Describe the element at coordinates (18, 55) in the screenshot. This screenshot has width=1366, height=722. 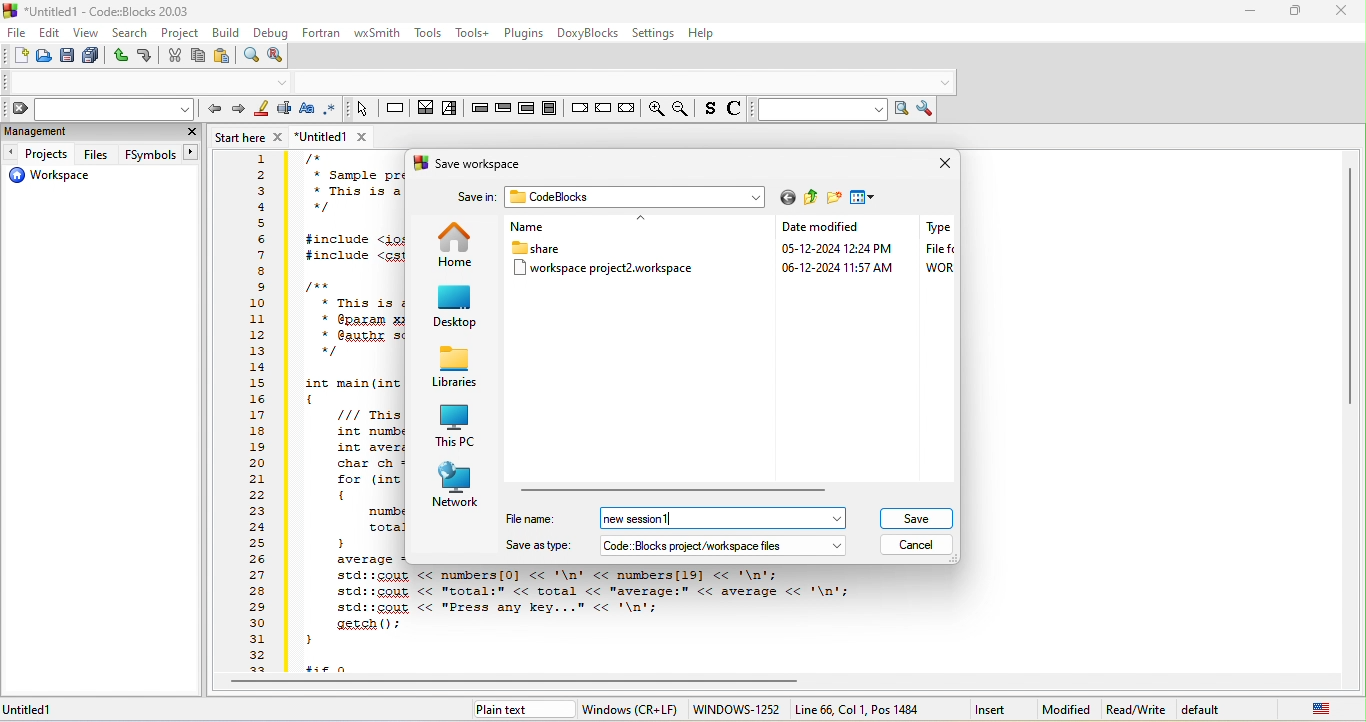
I see `new` at that location.